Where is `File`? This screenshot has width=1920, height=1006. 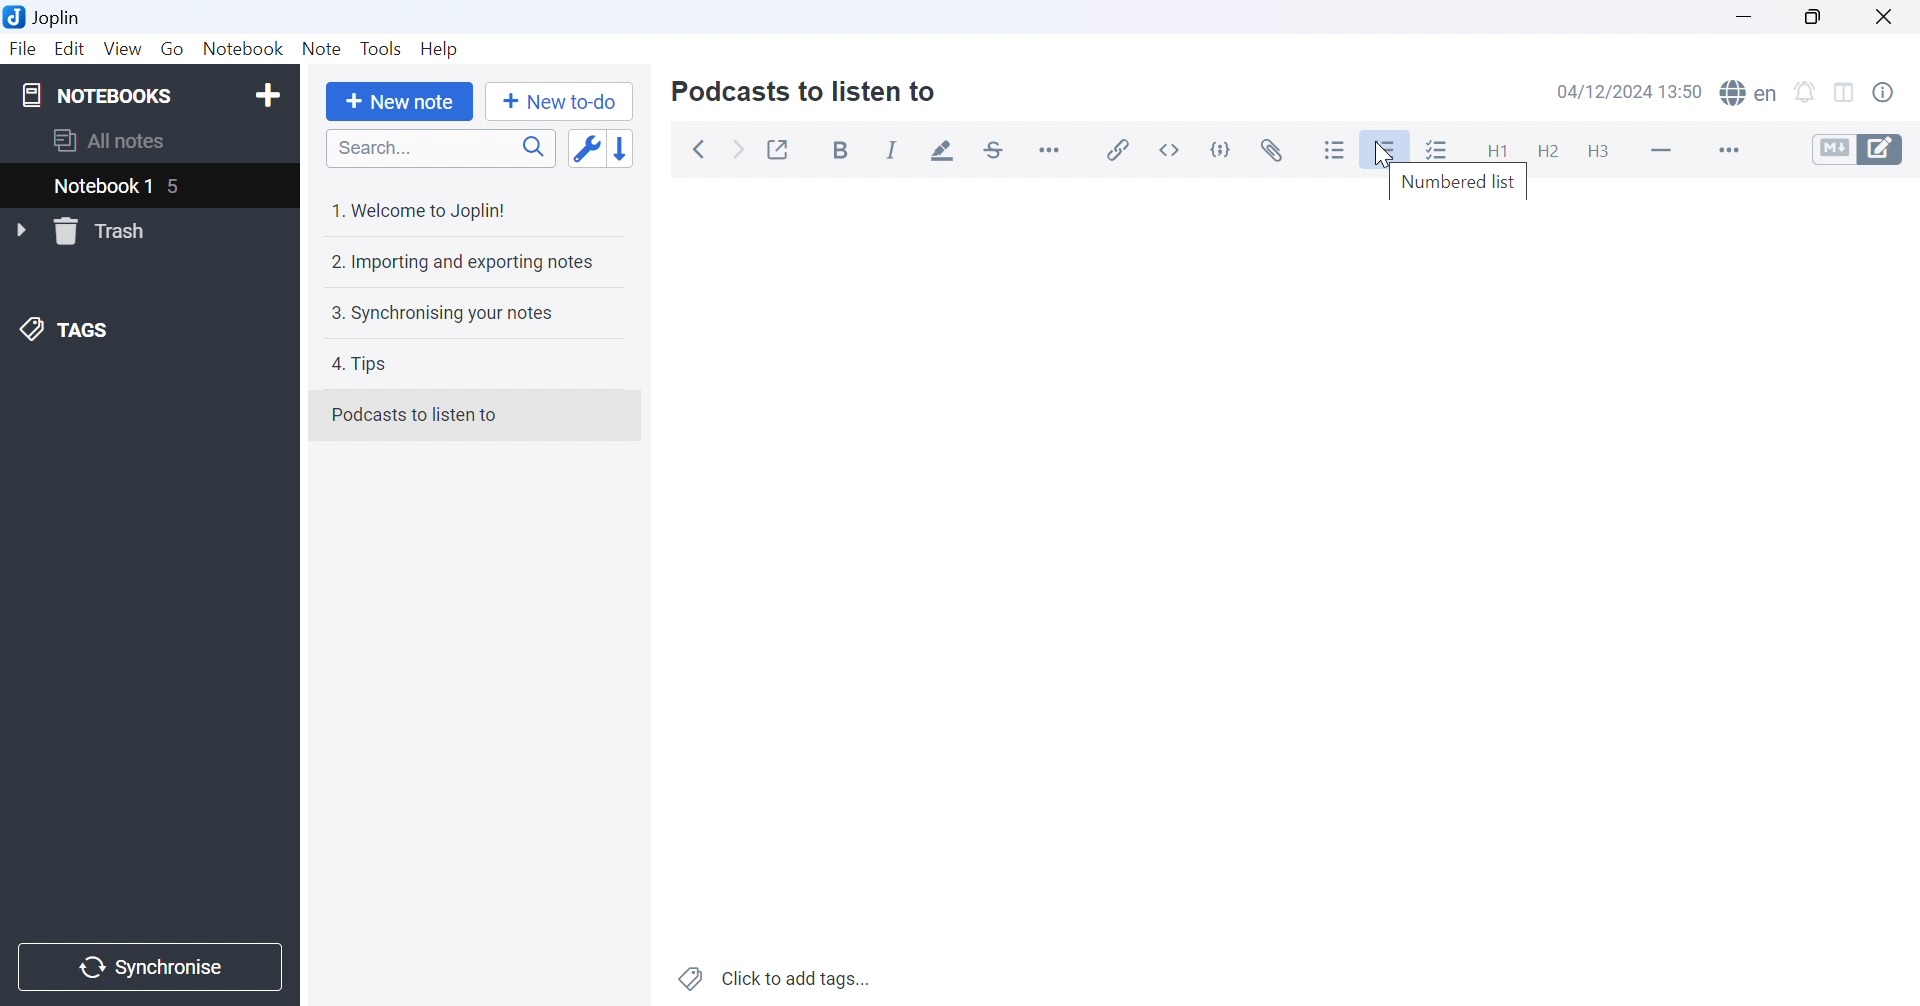
File is located at coordinates (23, 51).